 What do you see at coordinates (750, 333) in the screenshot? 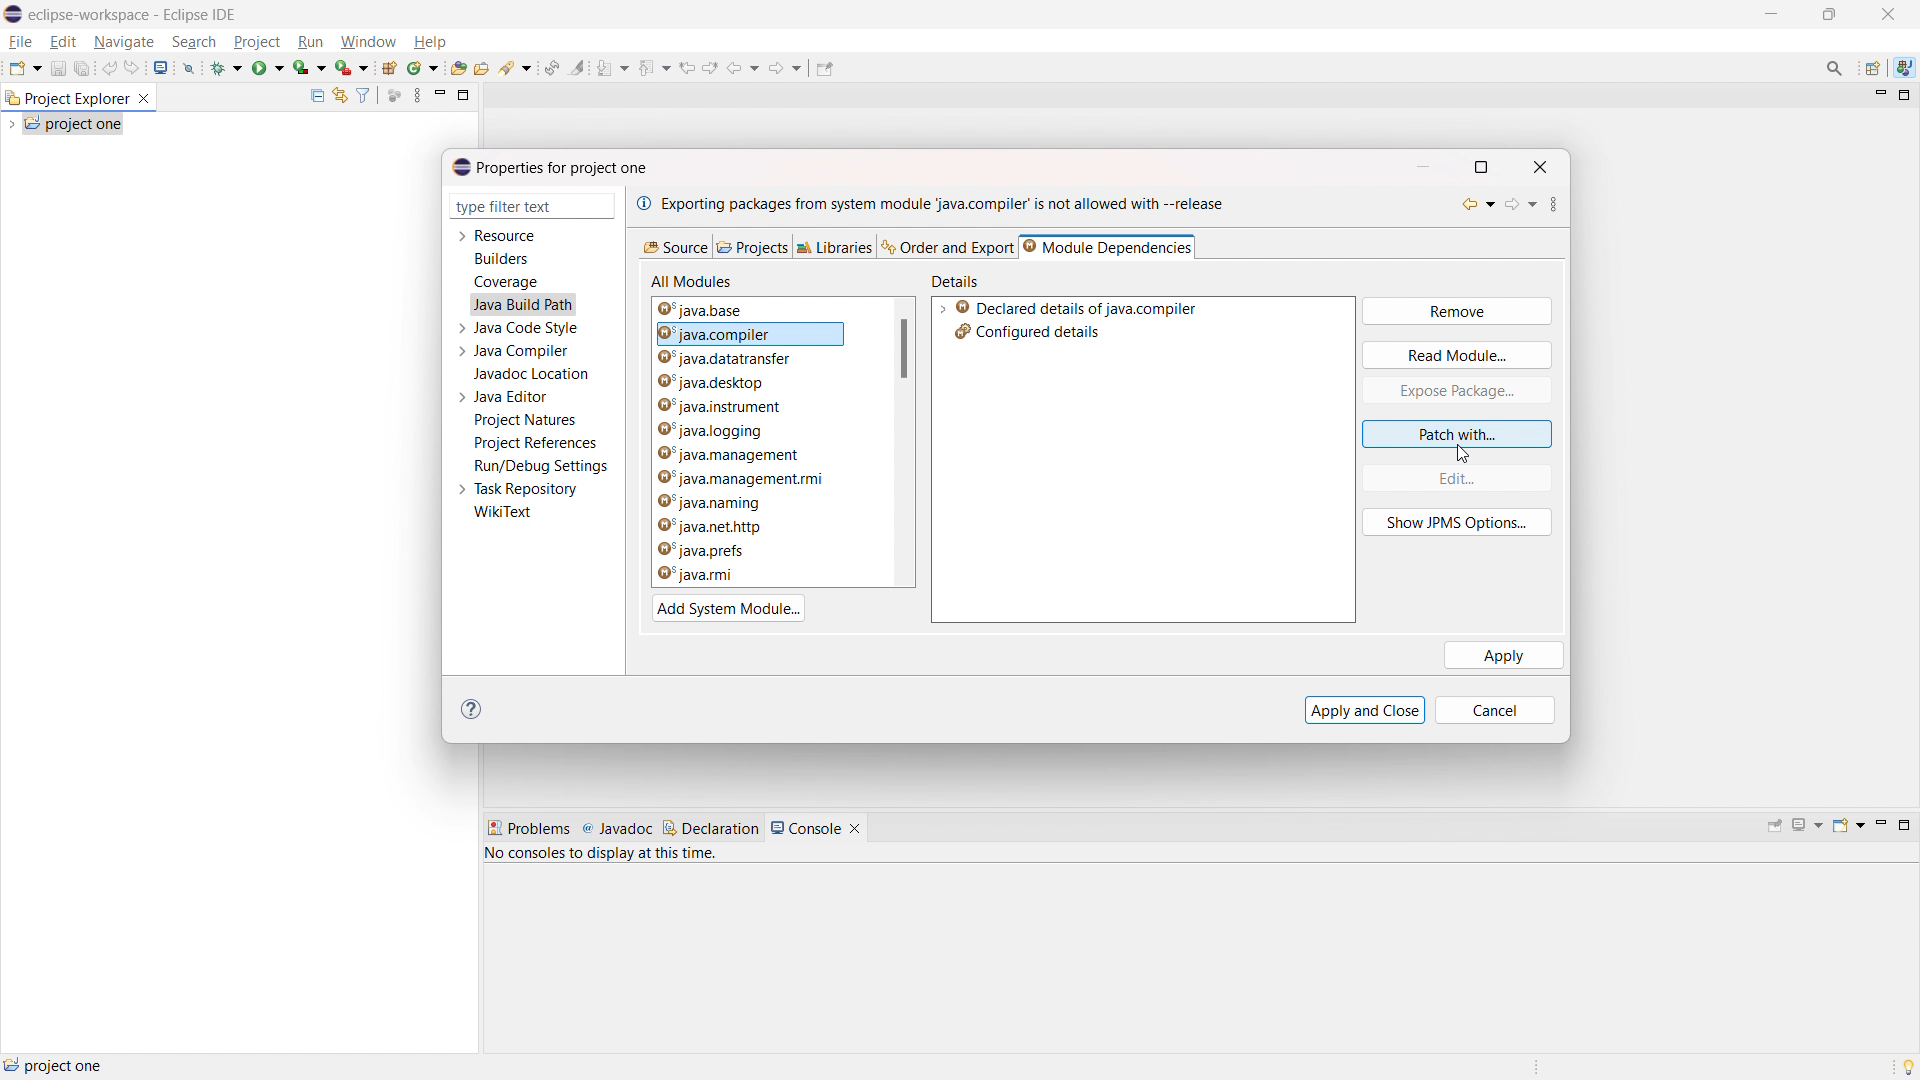
I see `java.compiler module selected` at bounding box center [750, 333].